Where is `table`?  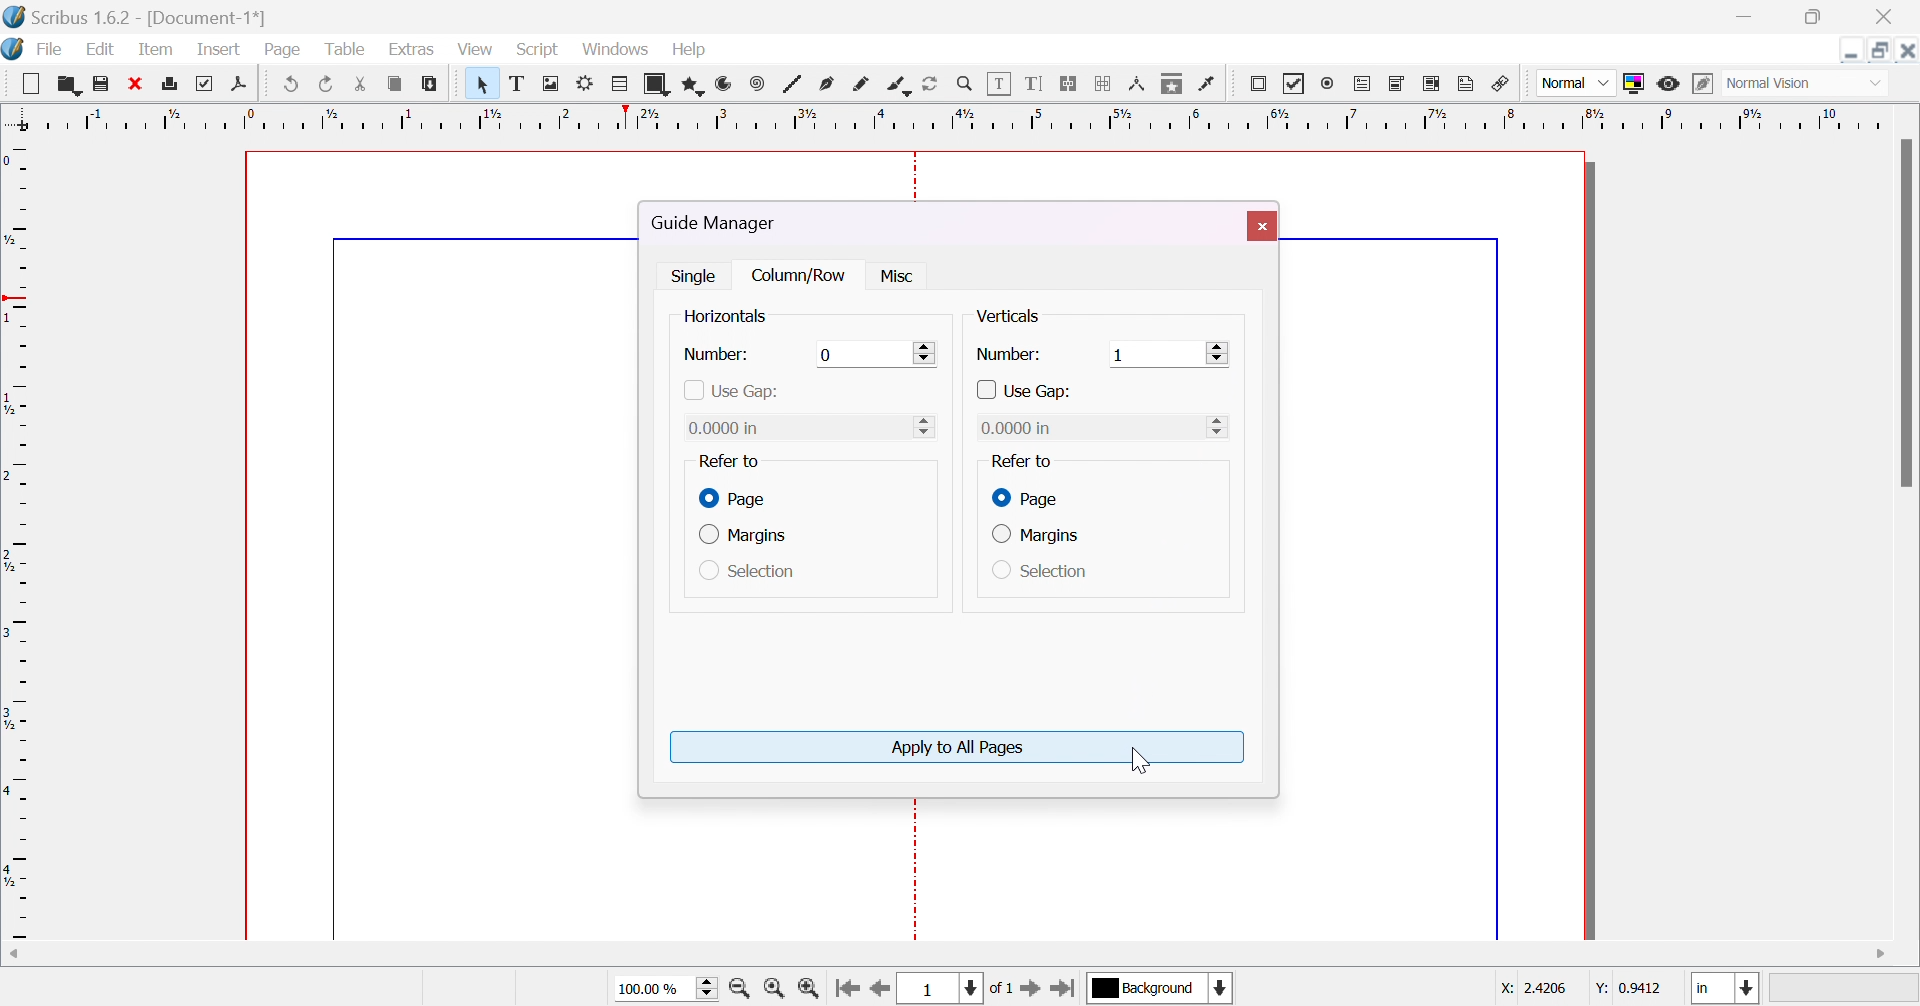 table is located at coordinates (622, 87).